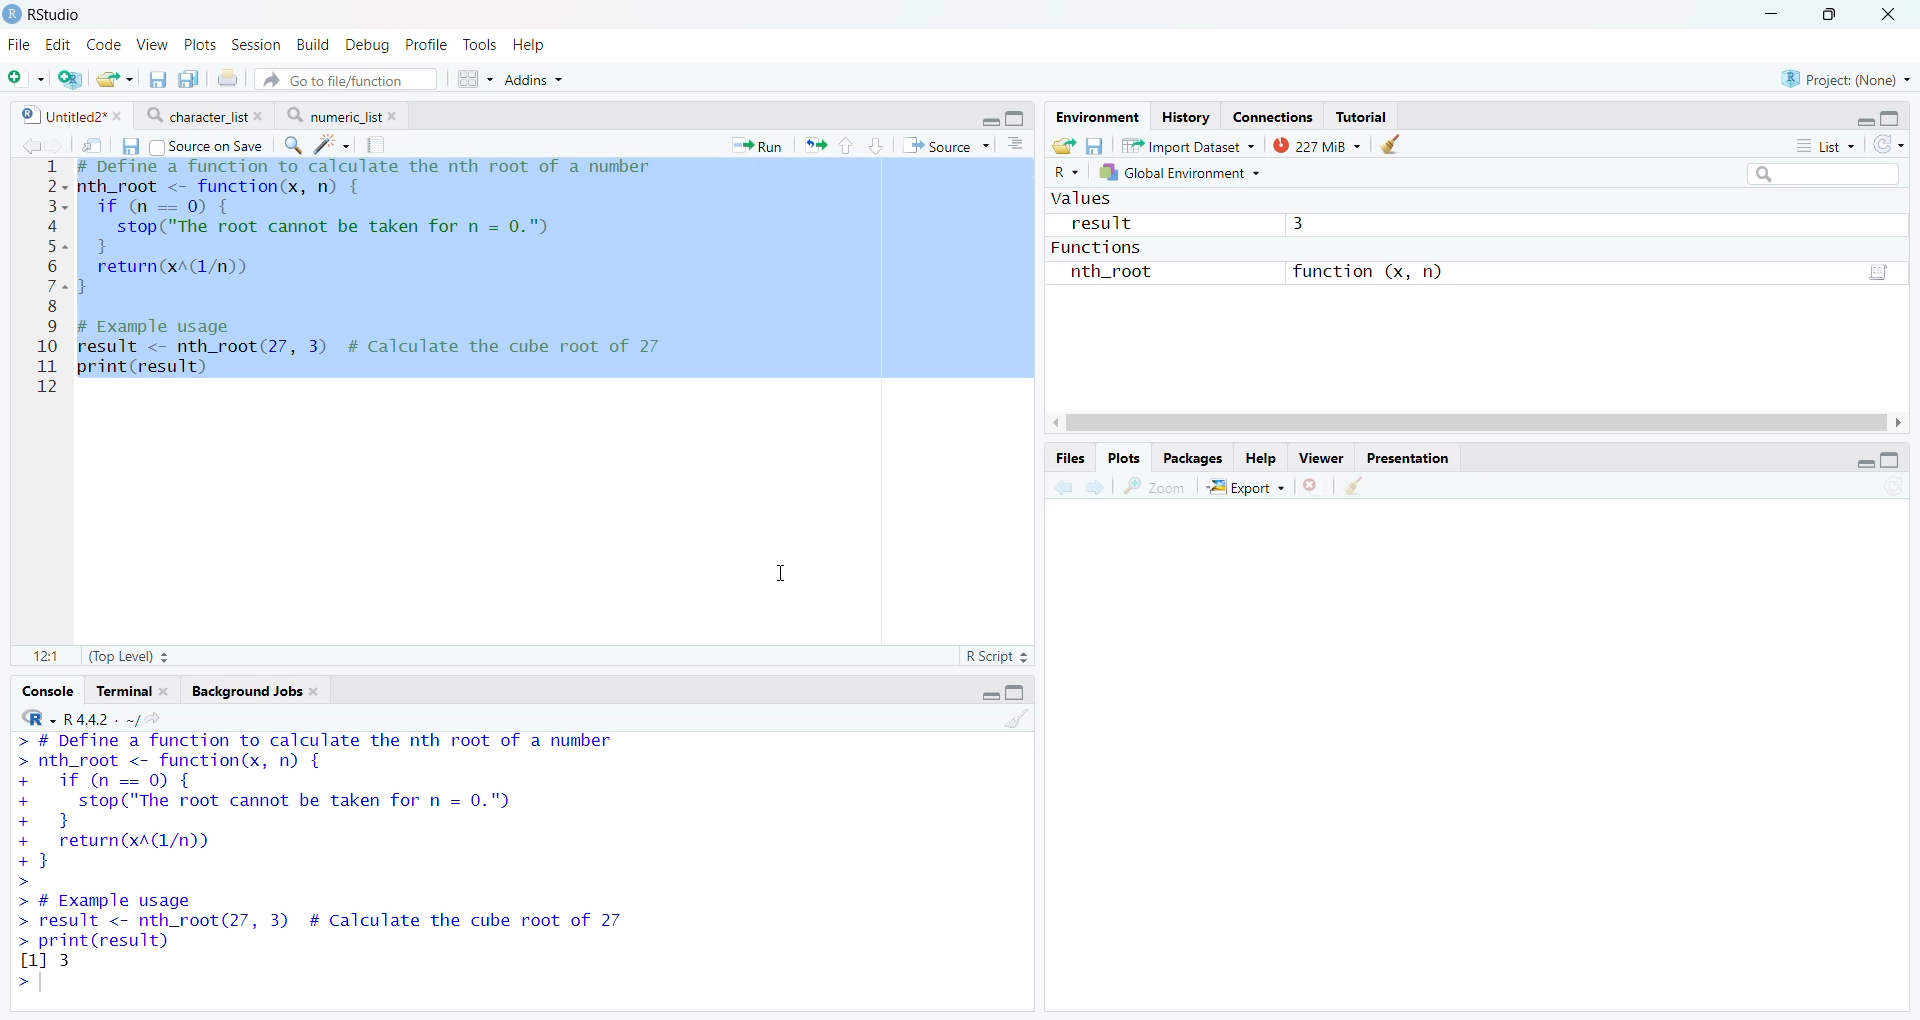 This screenshot has height=1020, width=1920. What do you see at coordinates (68, 79) in the screenshot?
I see `Open new project` at bounding box center [68, 79].